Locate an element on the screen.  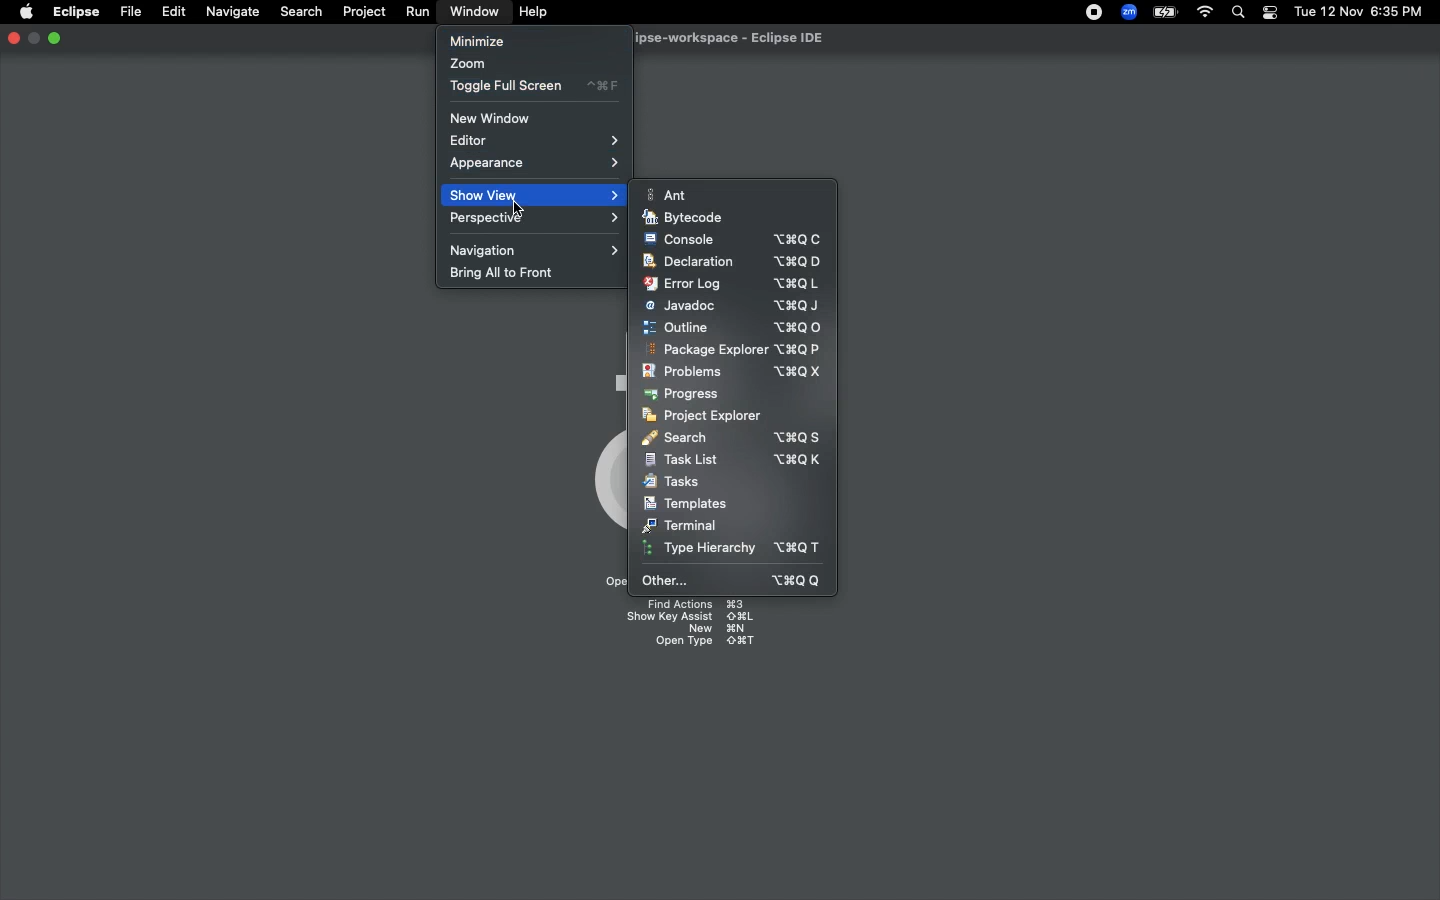
Eclipse is located at coordinates (75, 12).